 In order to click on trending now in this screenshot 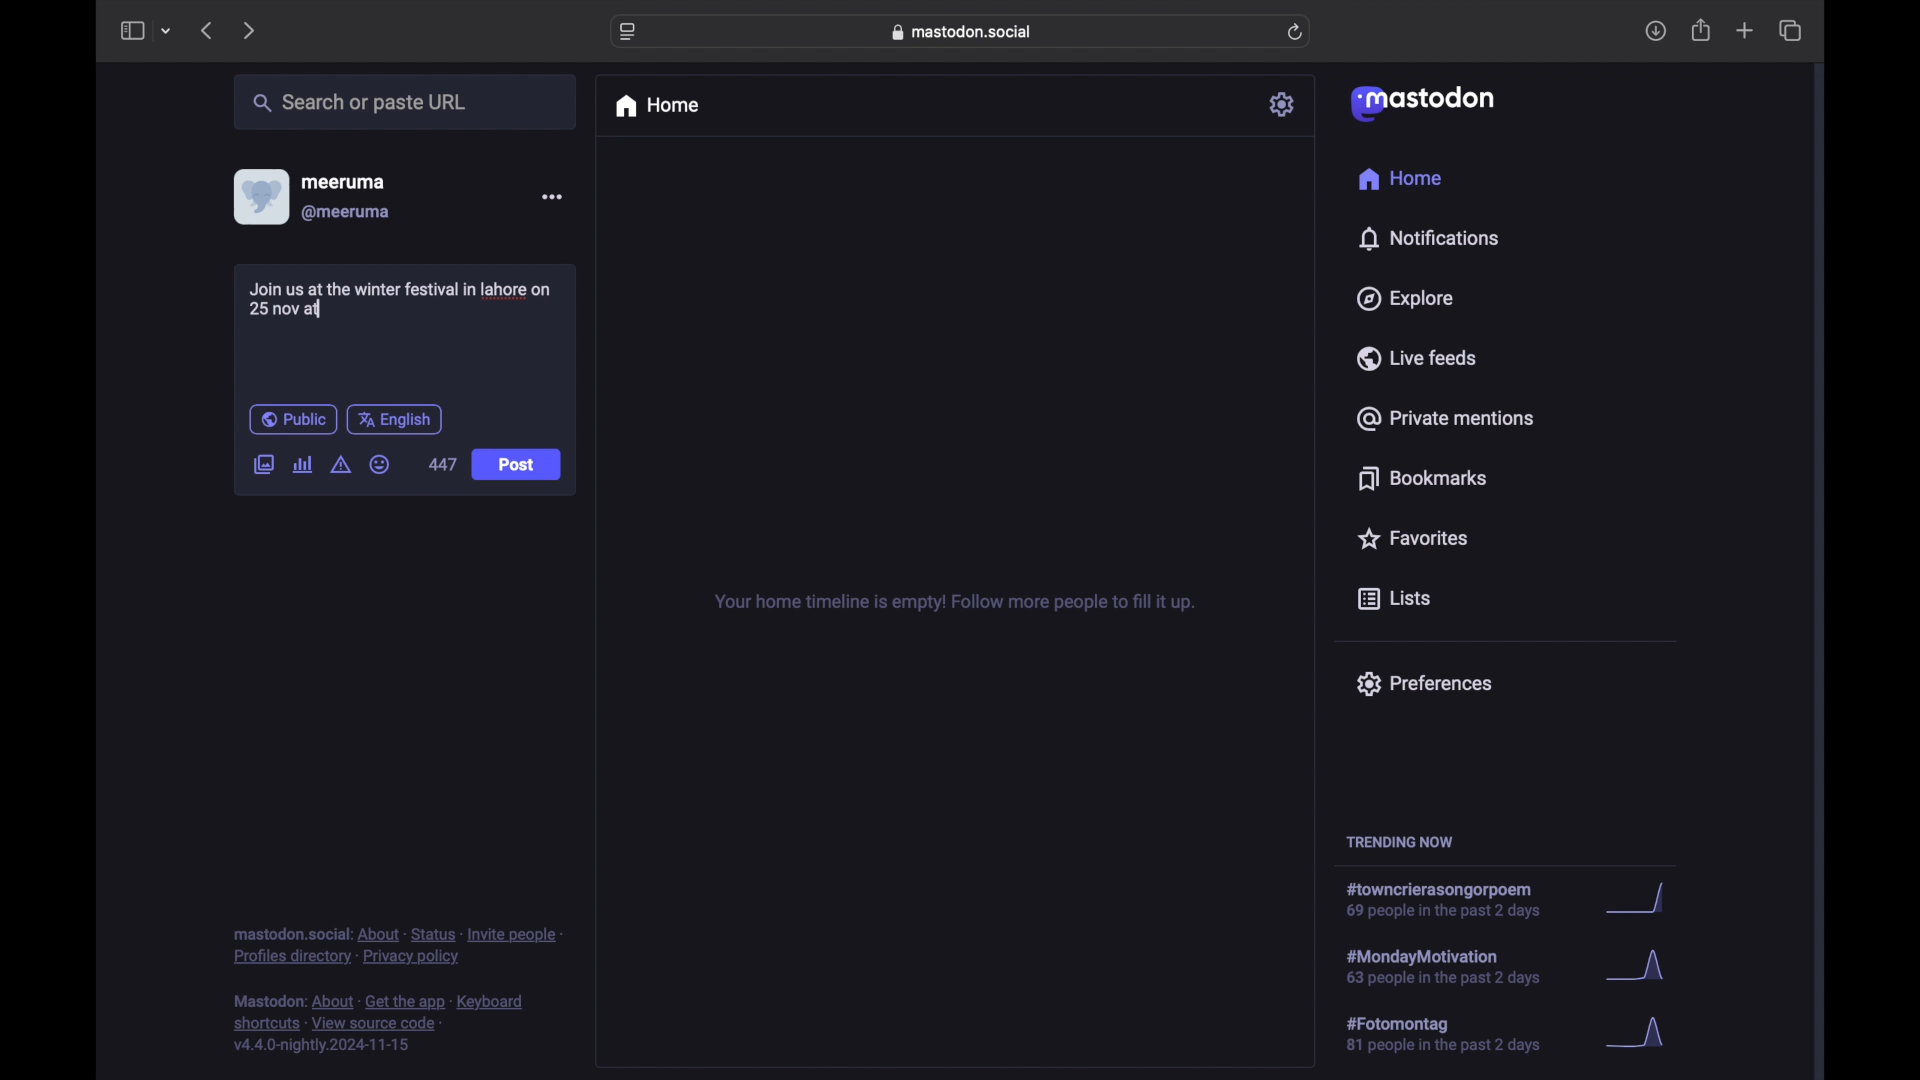, I will do `click(1399, 842)`.